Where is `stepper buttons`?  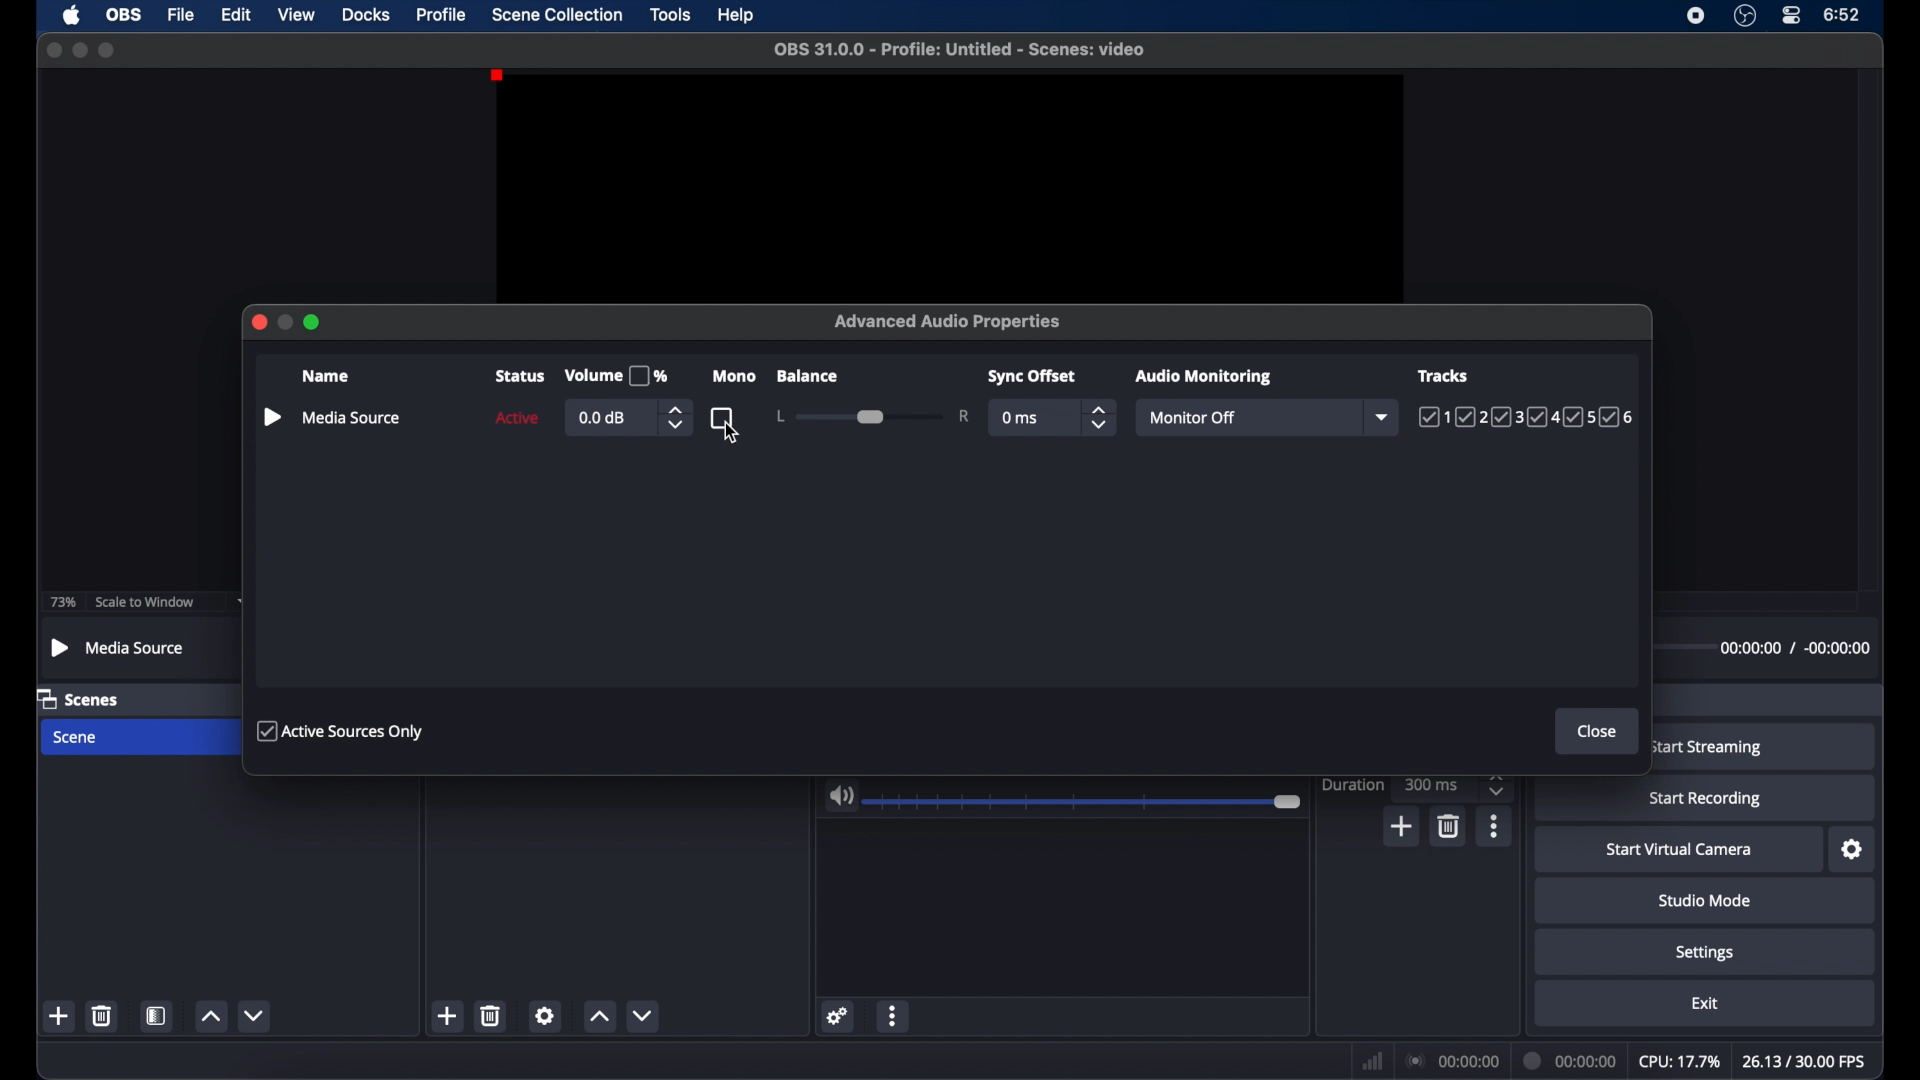
stepper buttons is located at coordinates (1499, 784).